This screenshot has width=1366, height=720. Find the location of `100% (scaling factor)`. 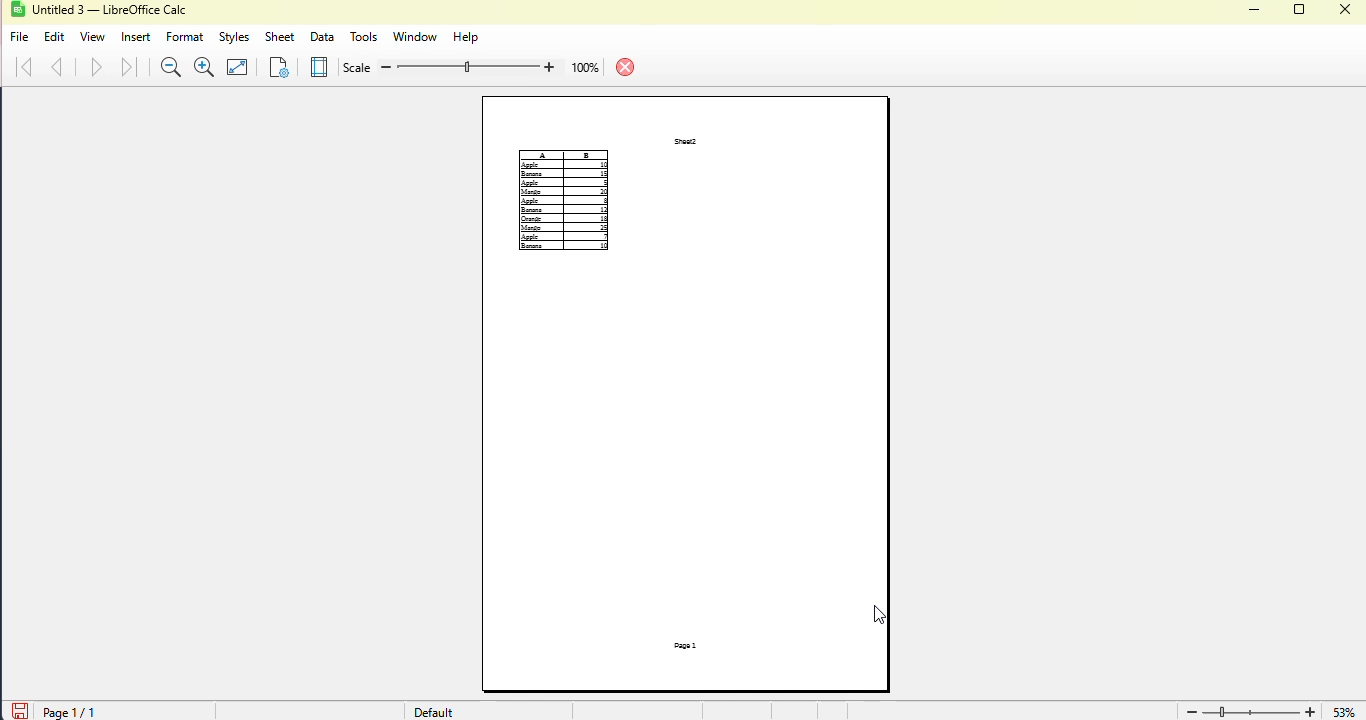

100% (scaling factor) is located at coordinates (475, 65).